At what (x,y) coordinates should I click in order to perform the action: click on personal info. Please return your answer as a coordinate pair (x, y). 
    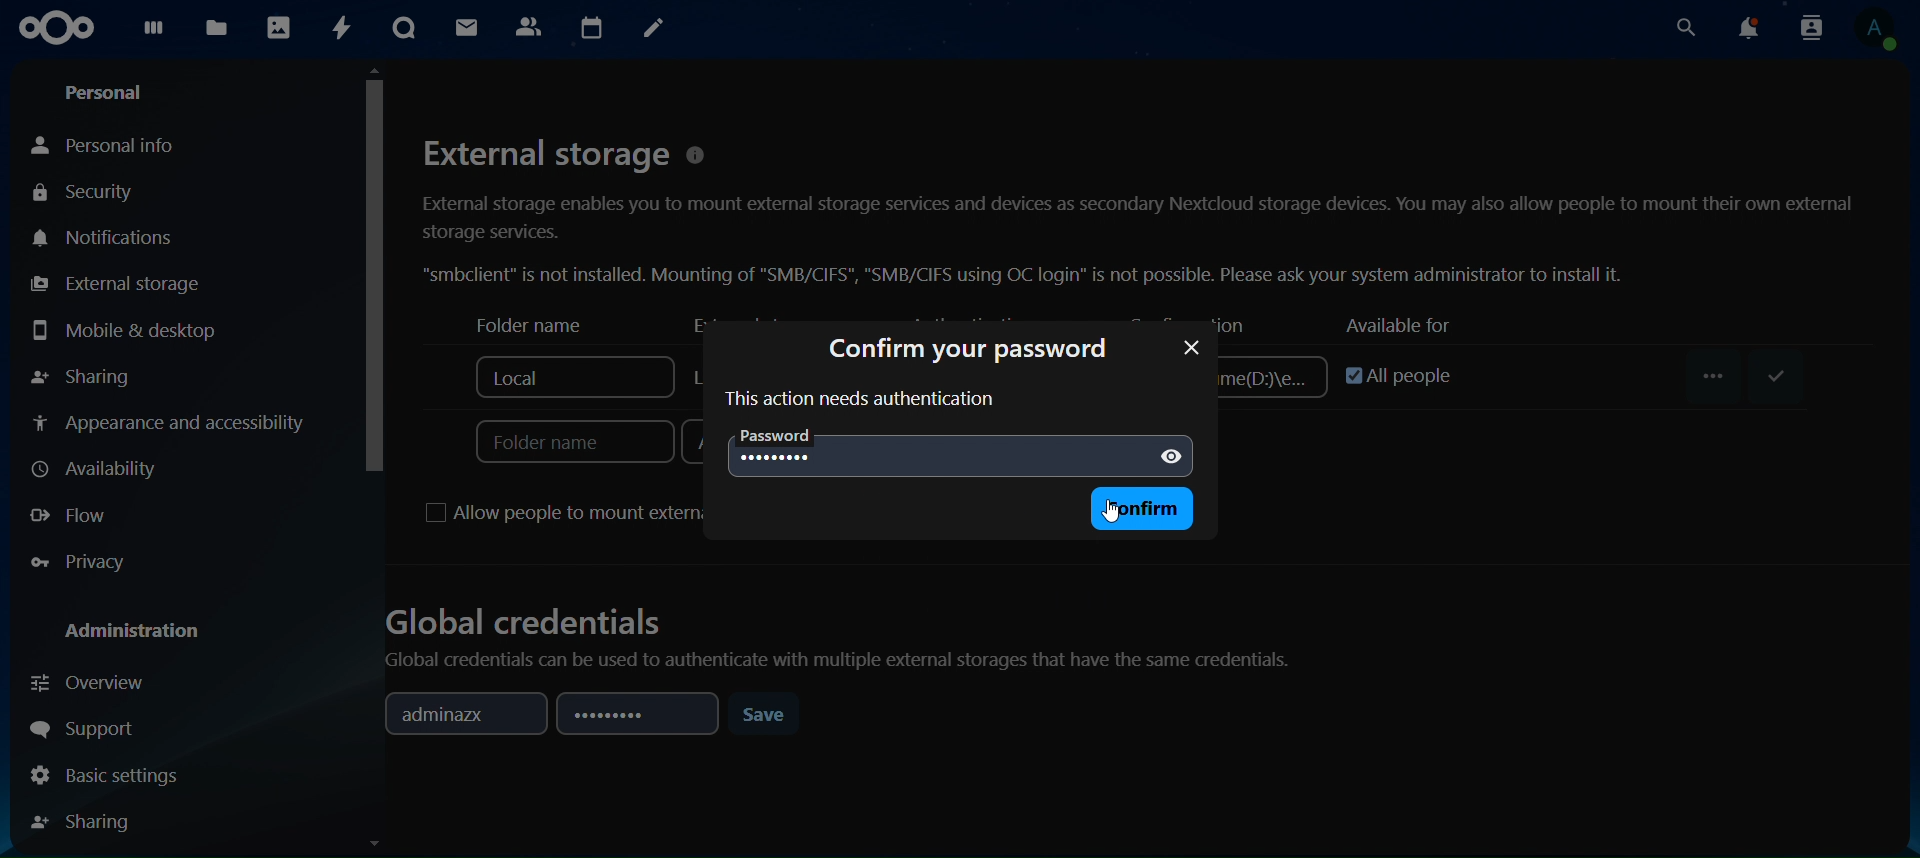
    Looking at the image, I should click on (110, 141).